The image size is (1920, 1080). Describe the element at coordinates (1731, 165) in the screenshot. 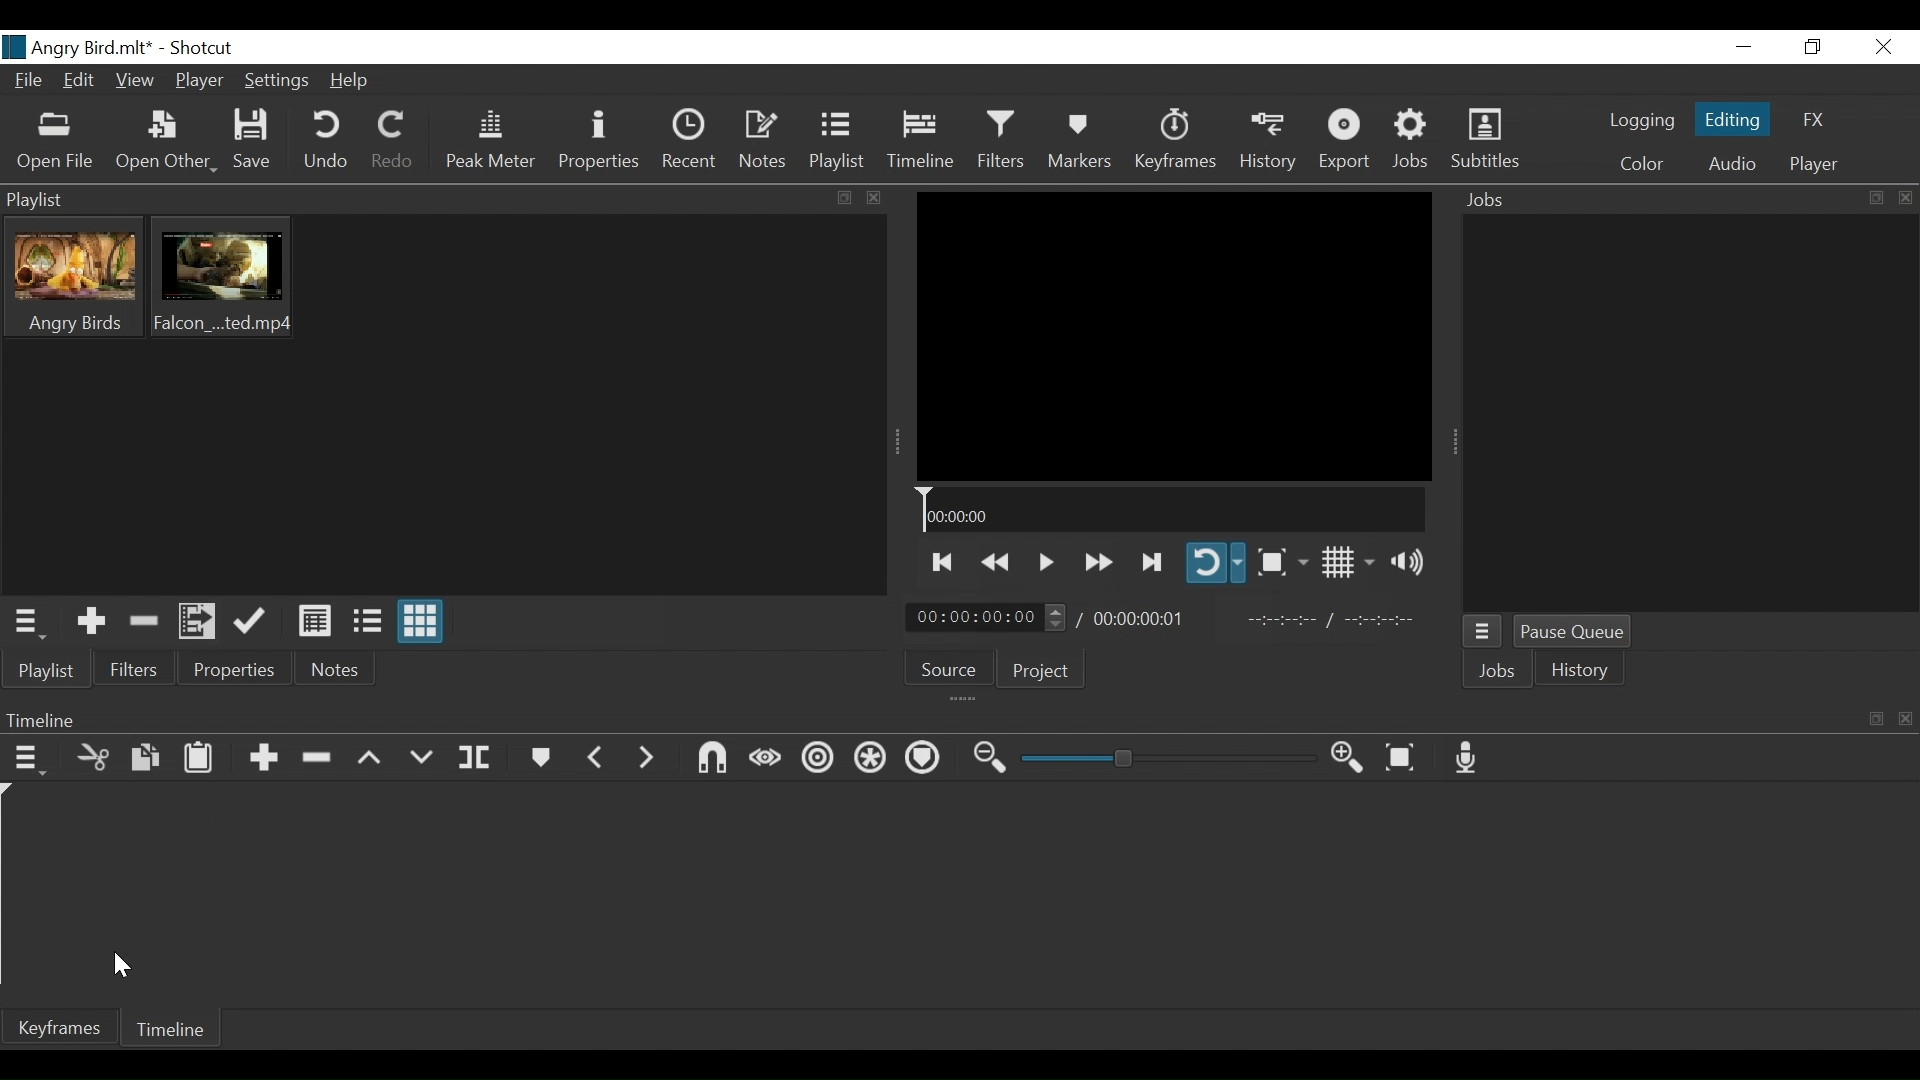

I see `` at that location.